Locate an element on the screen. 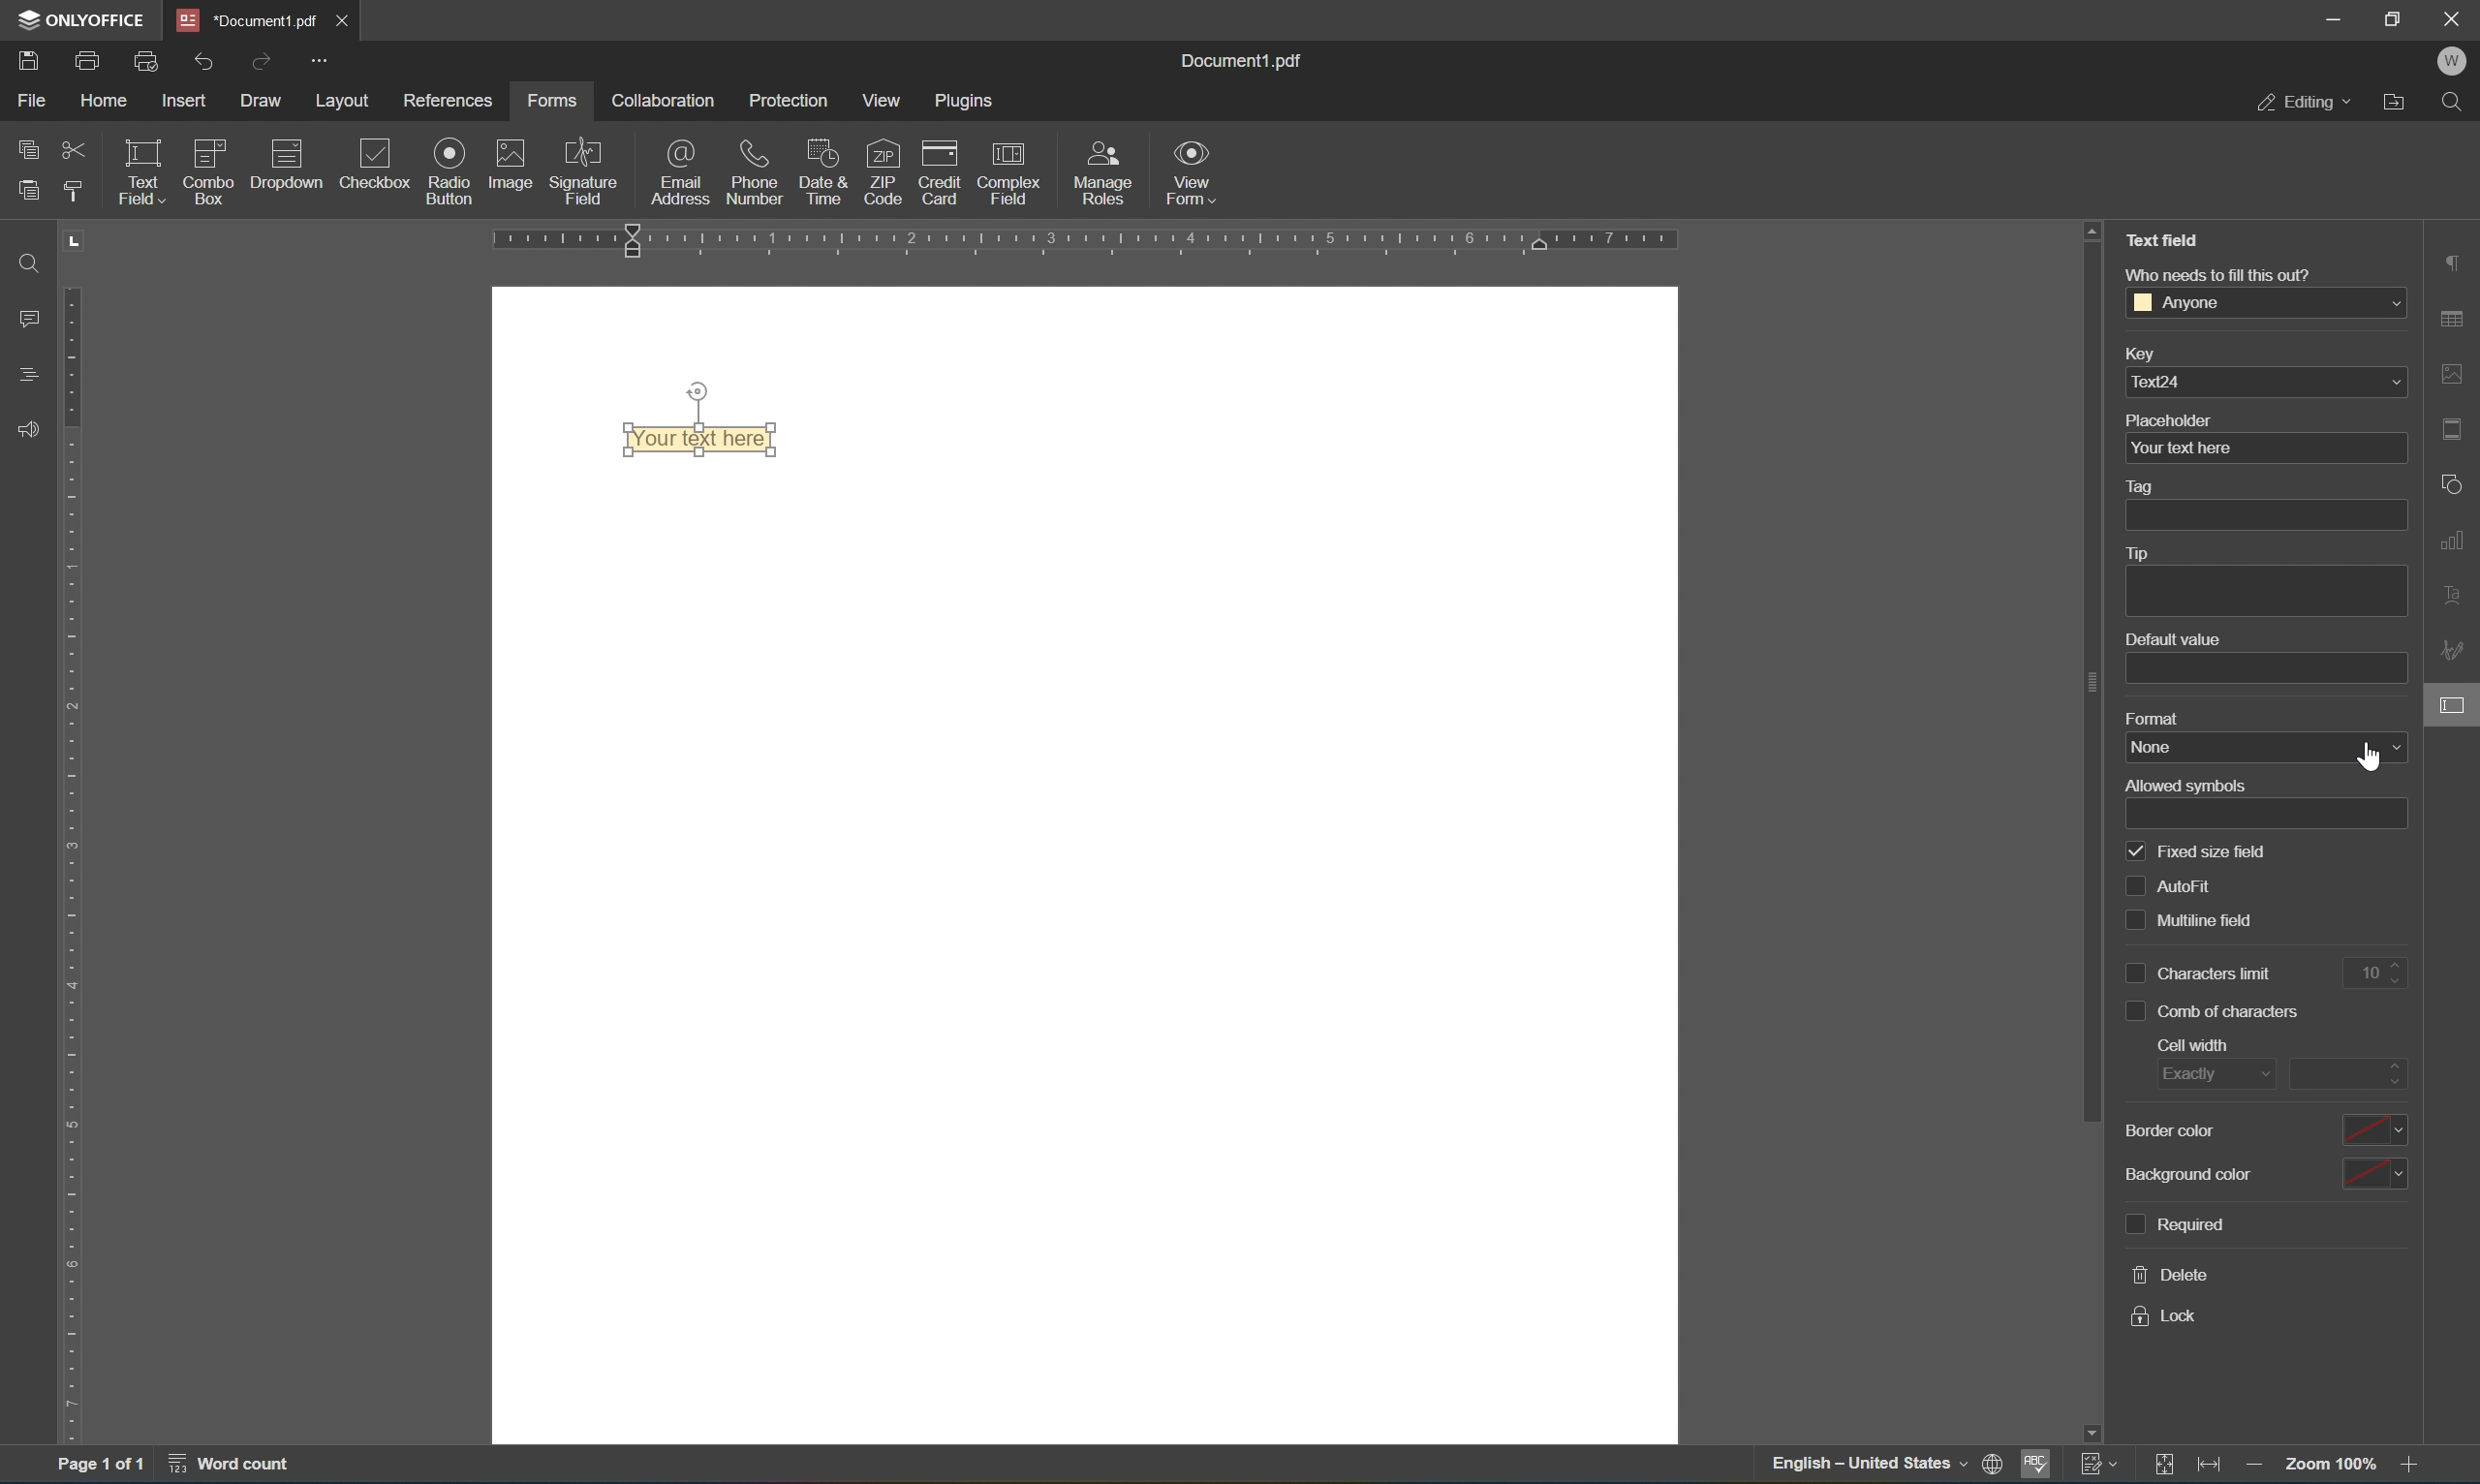 The image size is (2480, 1484). add allowed symbols is located at coordinates (2270, 814).